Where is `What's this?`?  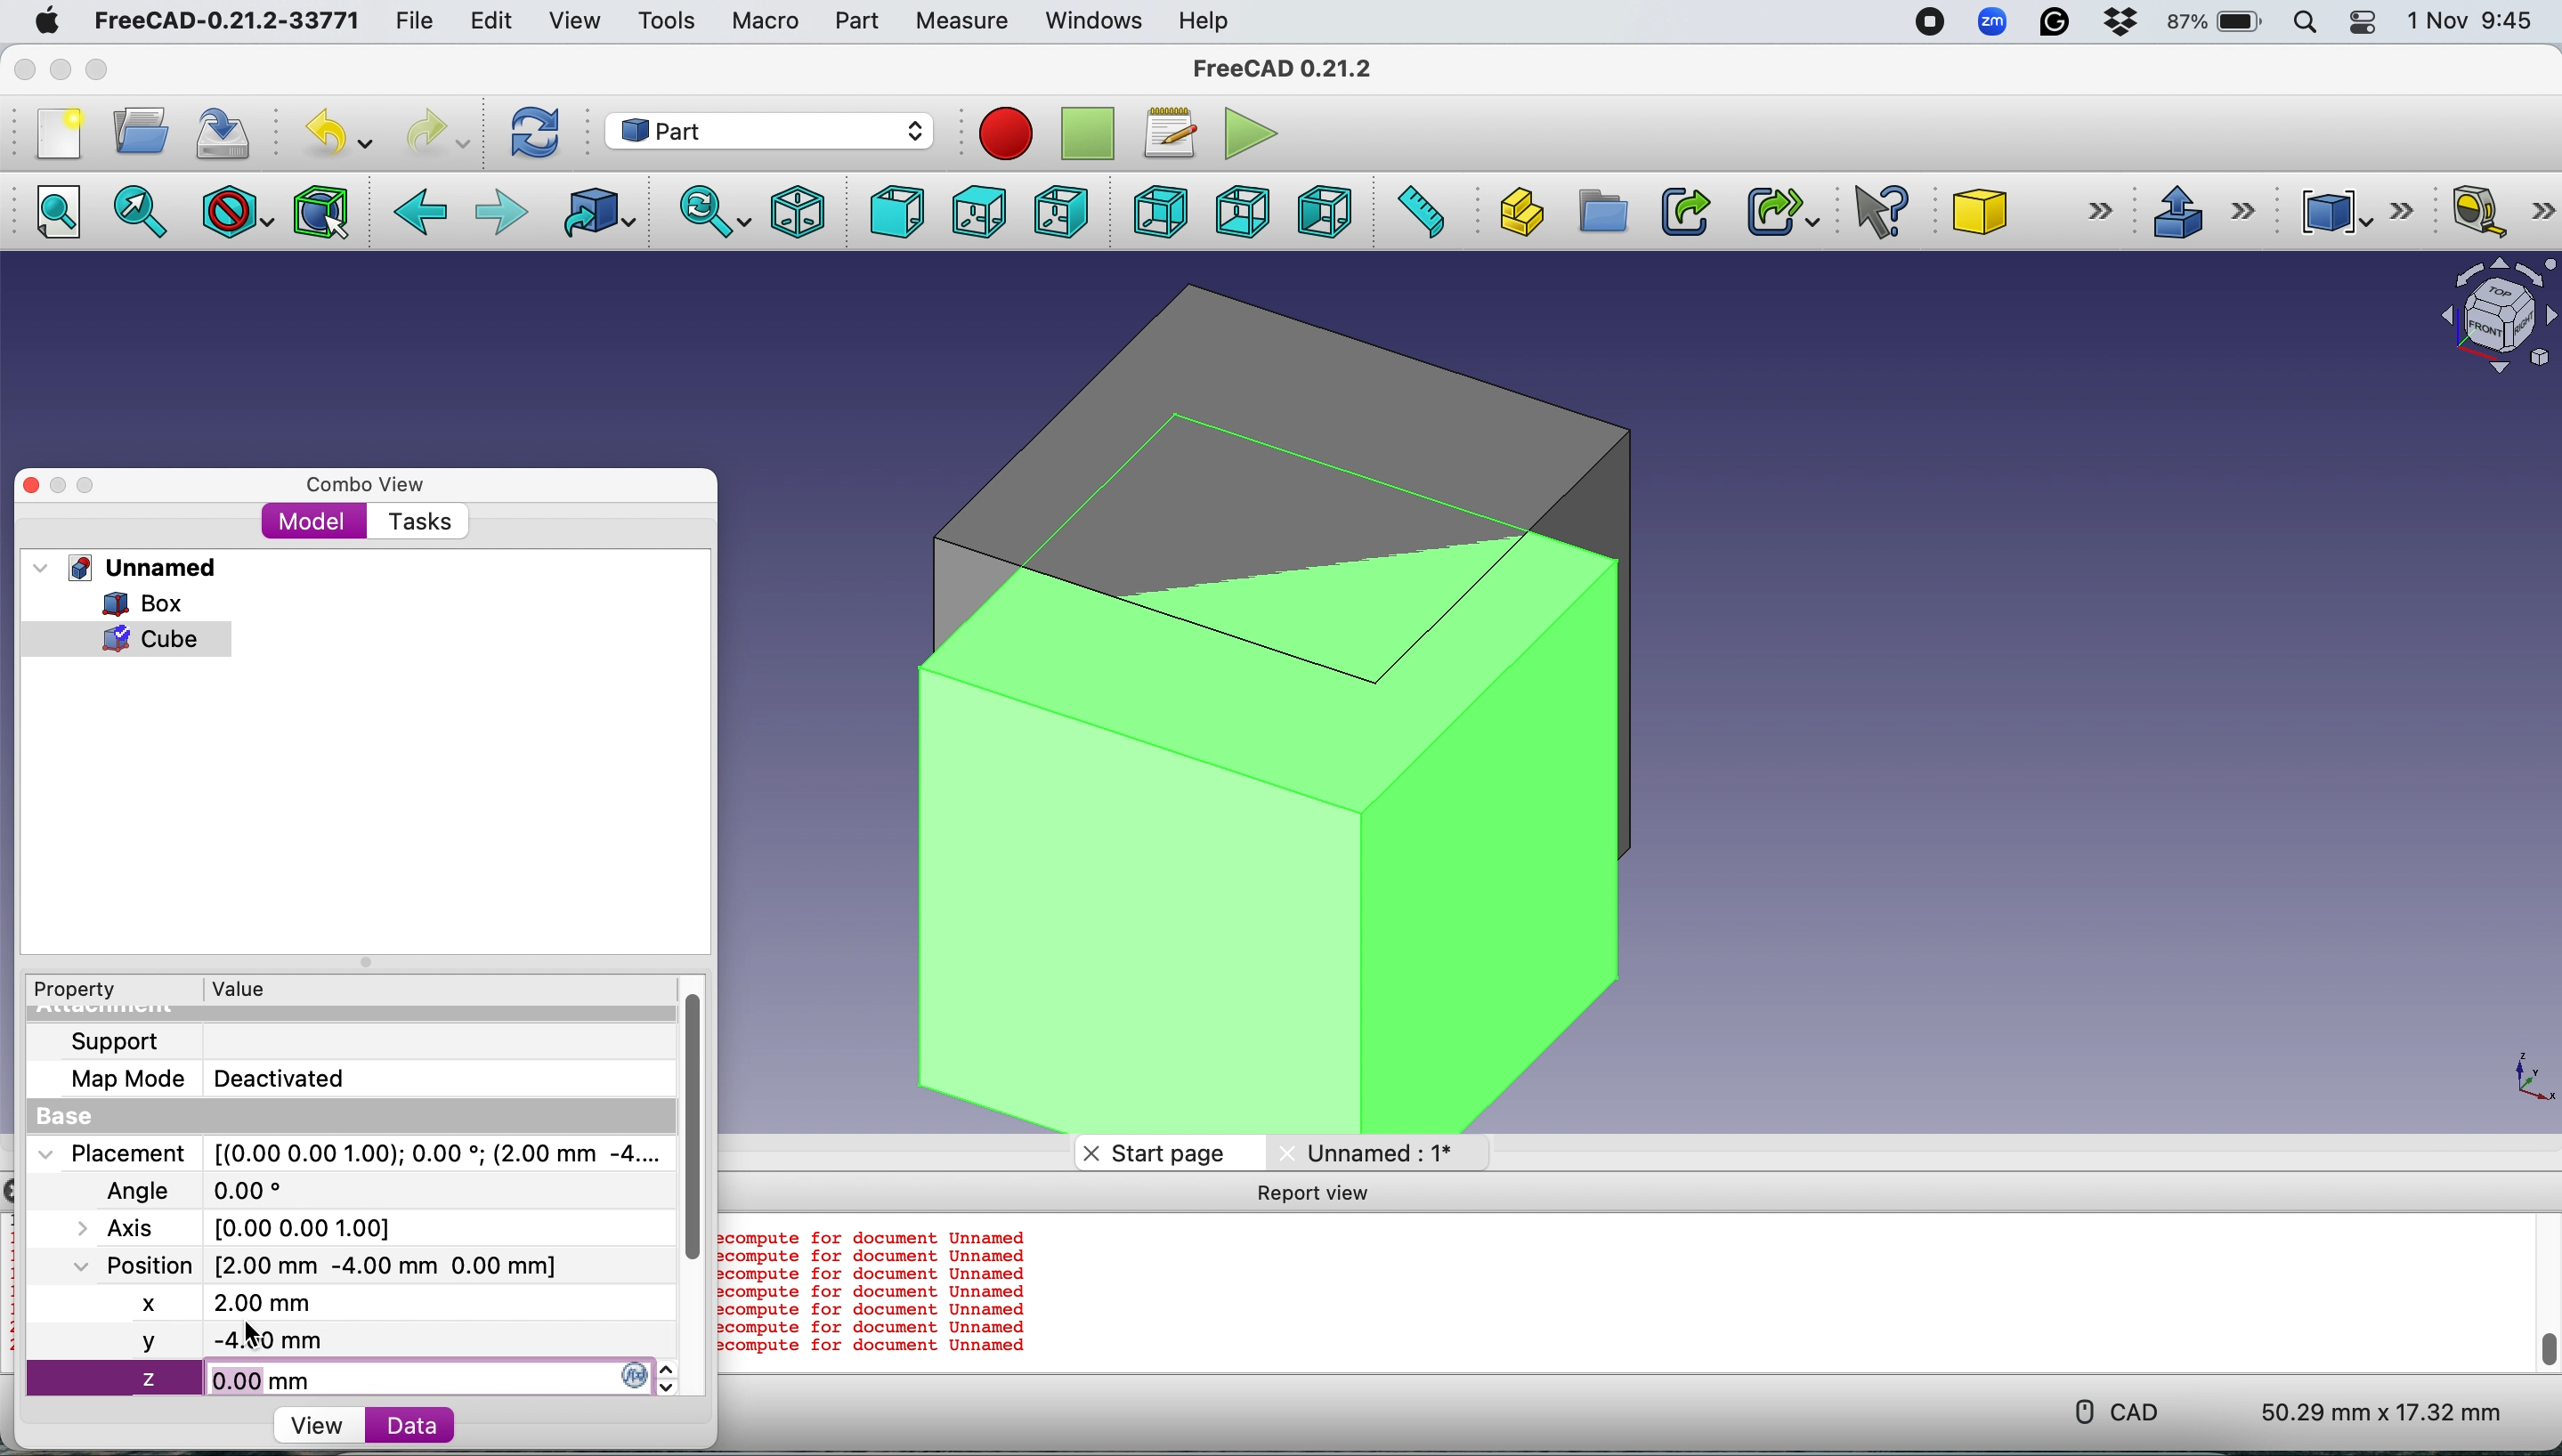 What's this? is located at coordinates (1884, 211).